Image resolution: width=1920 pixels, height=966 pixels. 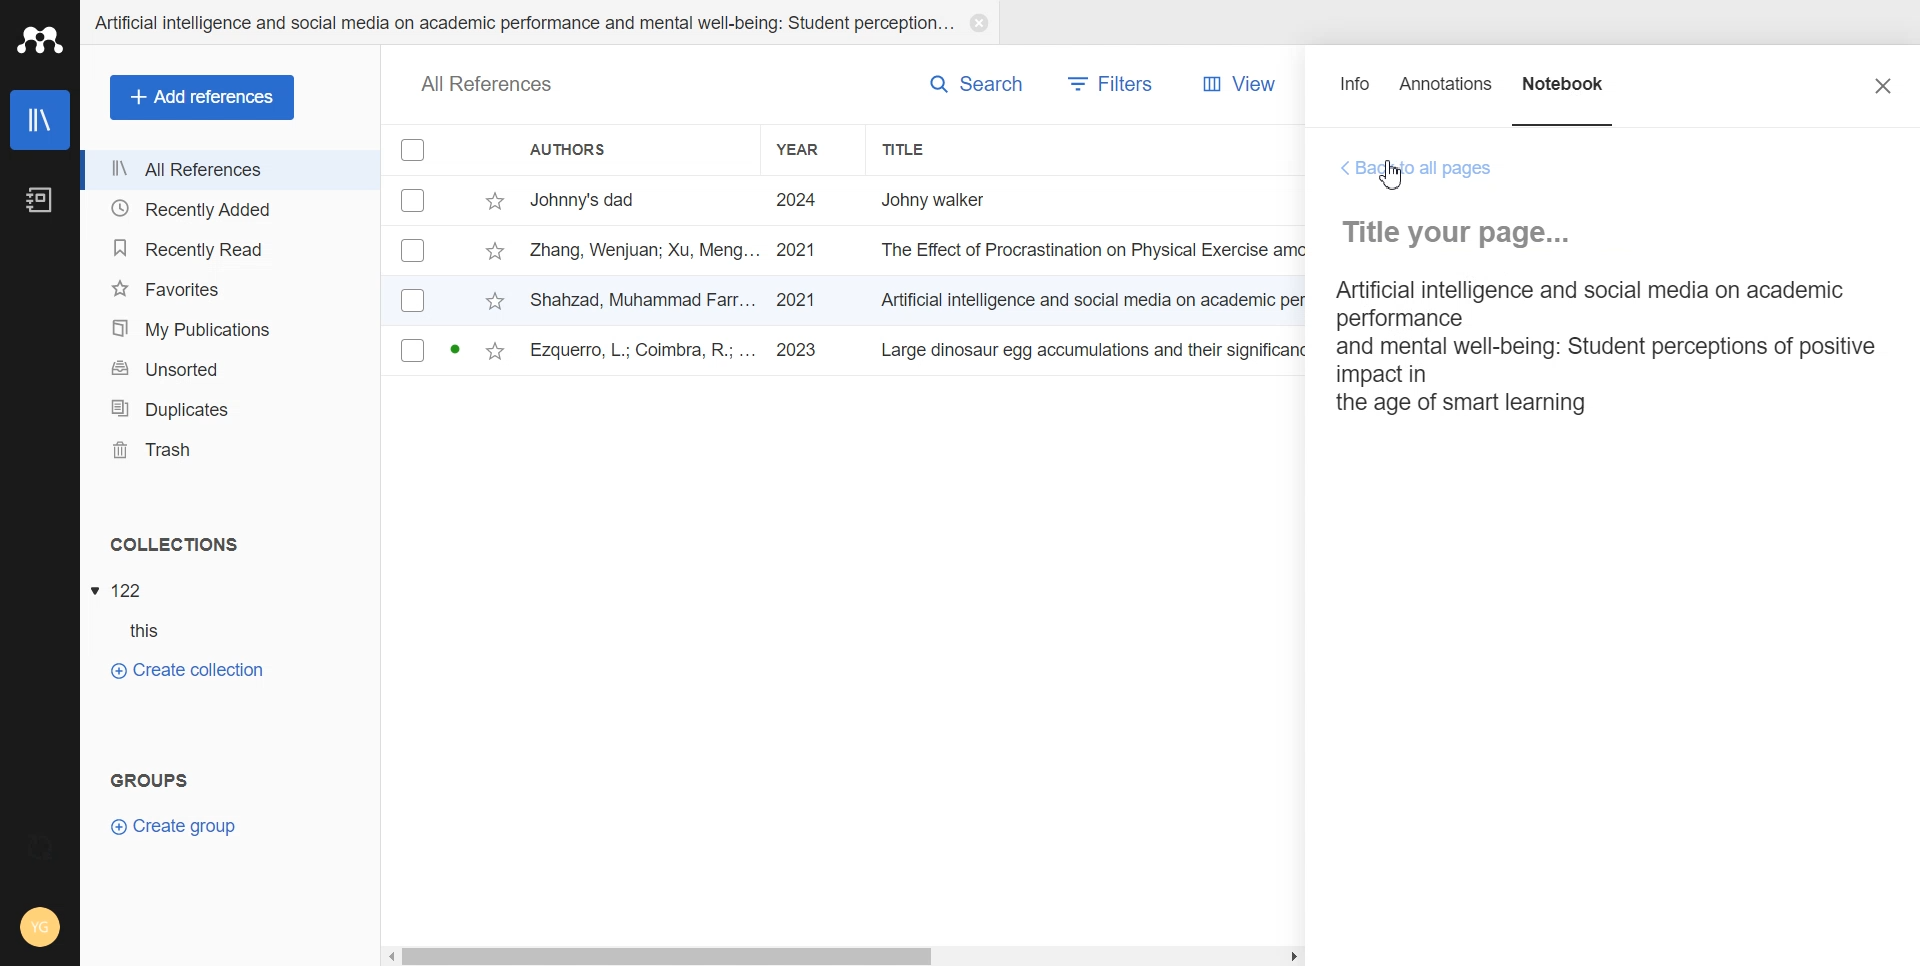 I want to click on Notebook, so click(x=1565, y=93).